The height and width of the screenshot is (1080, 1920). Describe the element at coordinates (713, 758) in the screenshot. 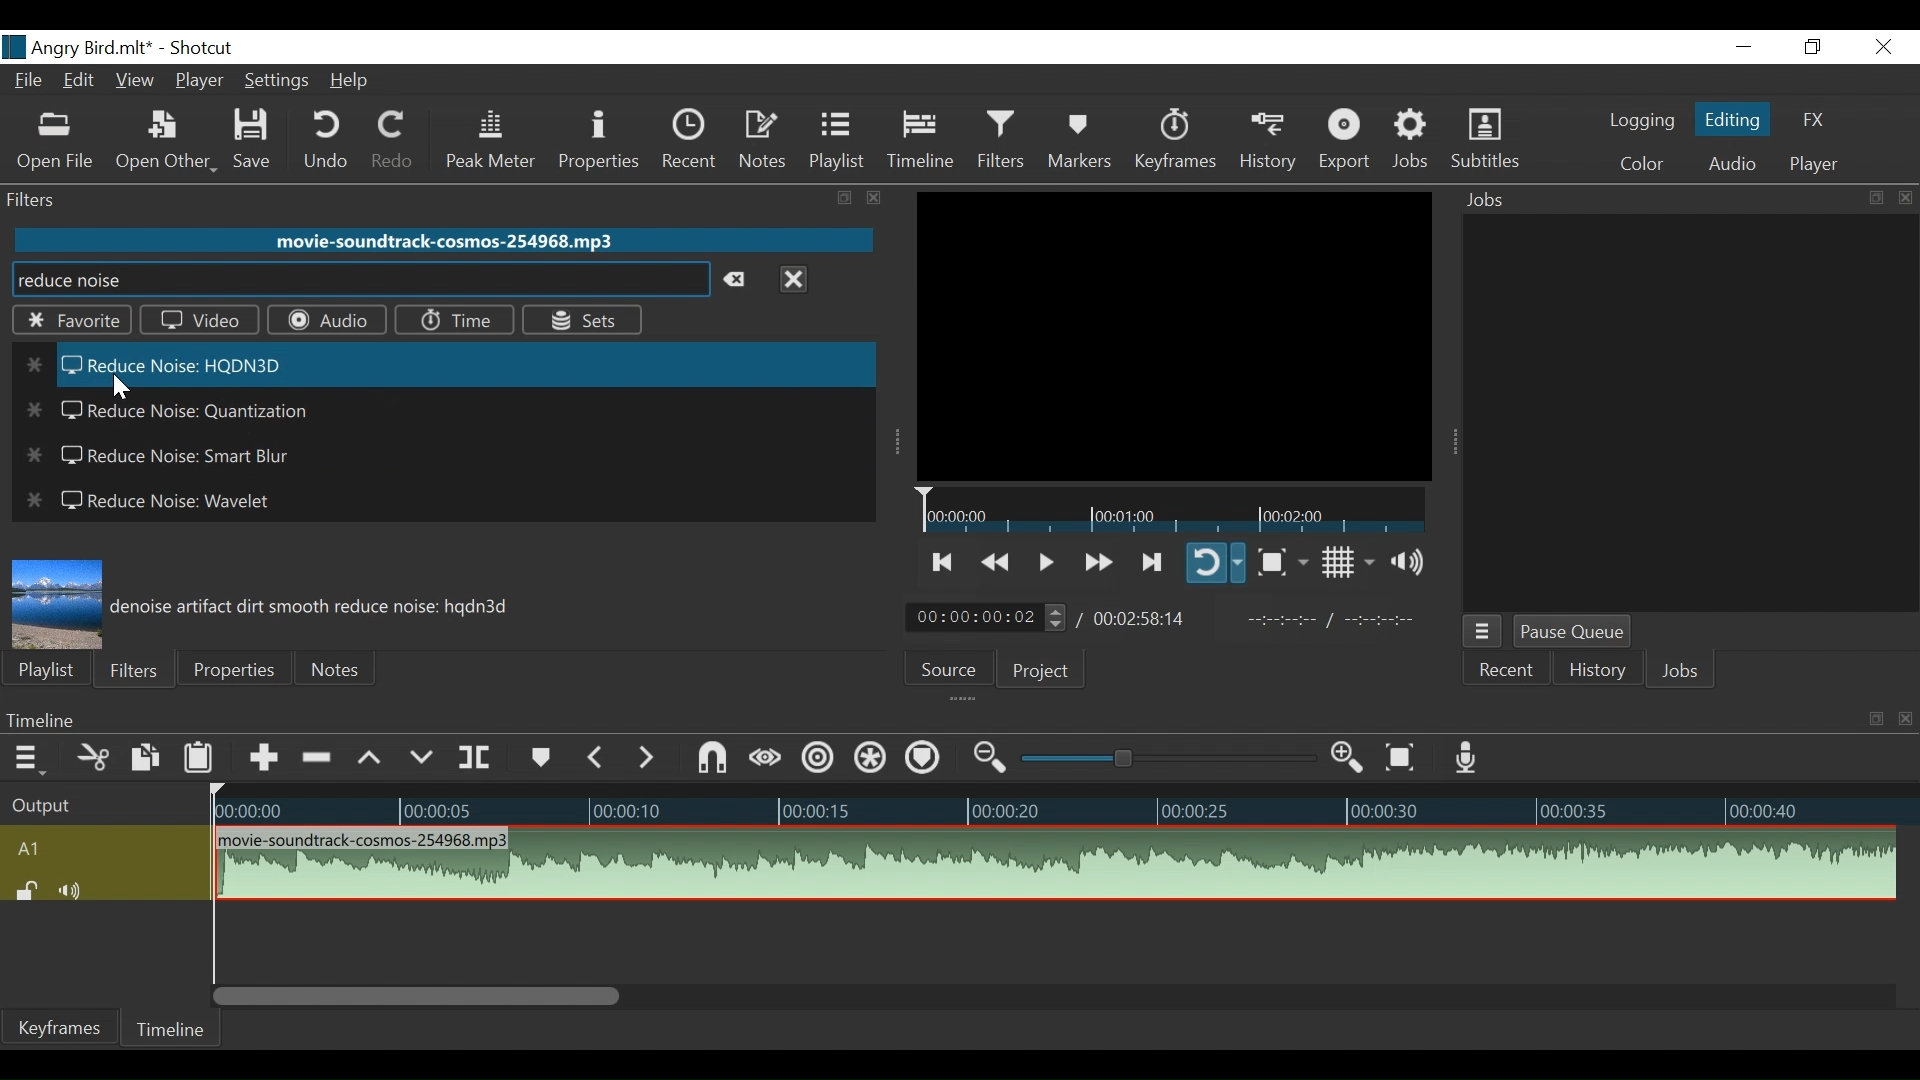

I see `Snap` at that location.